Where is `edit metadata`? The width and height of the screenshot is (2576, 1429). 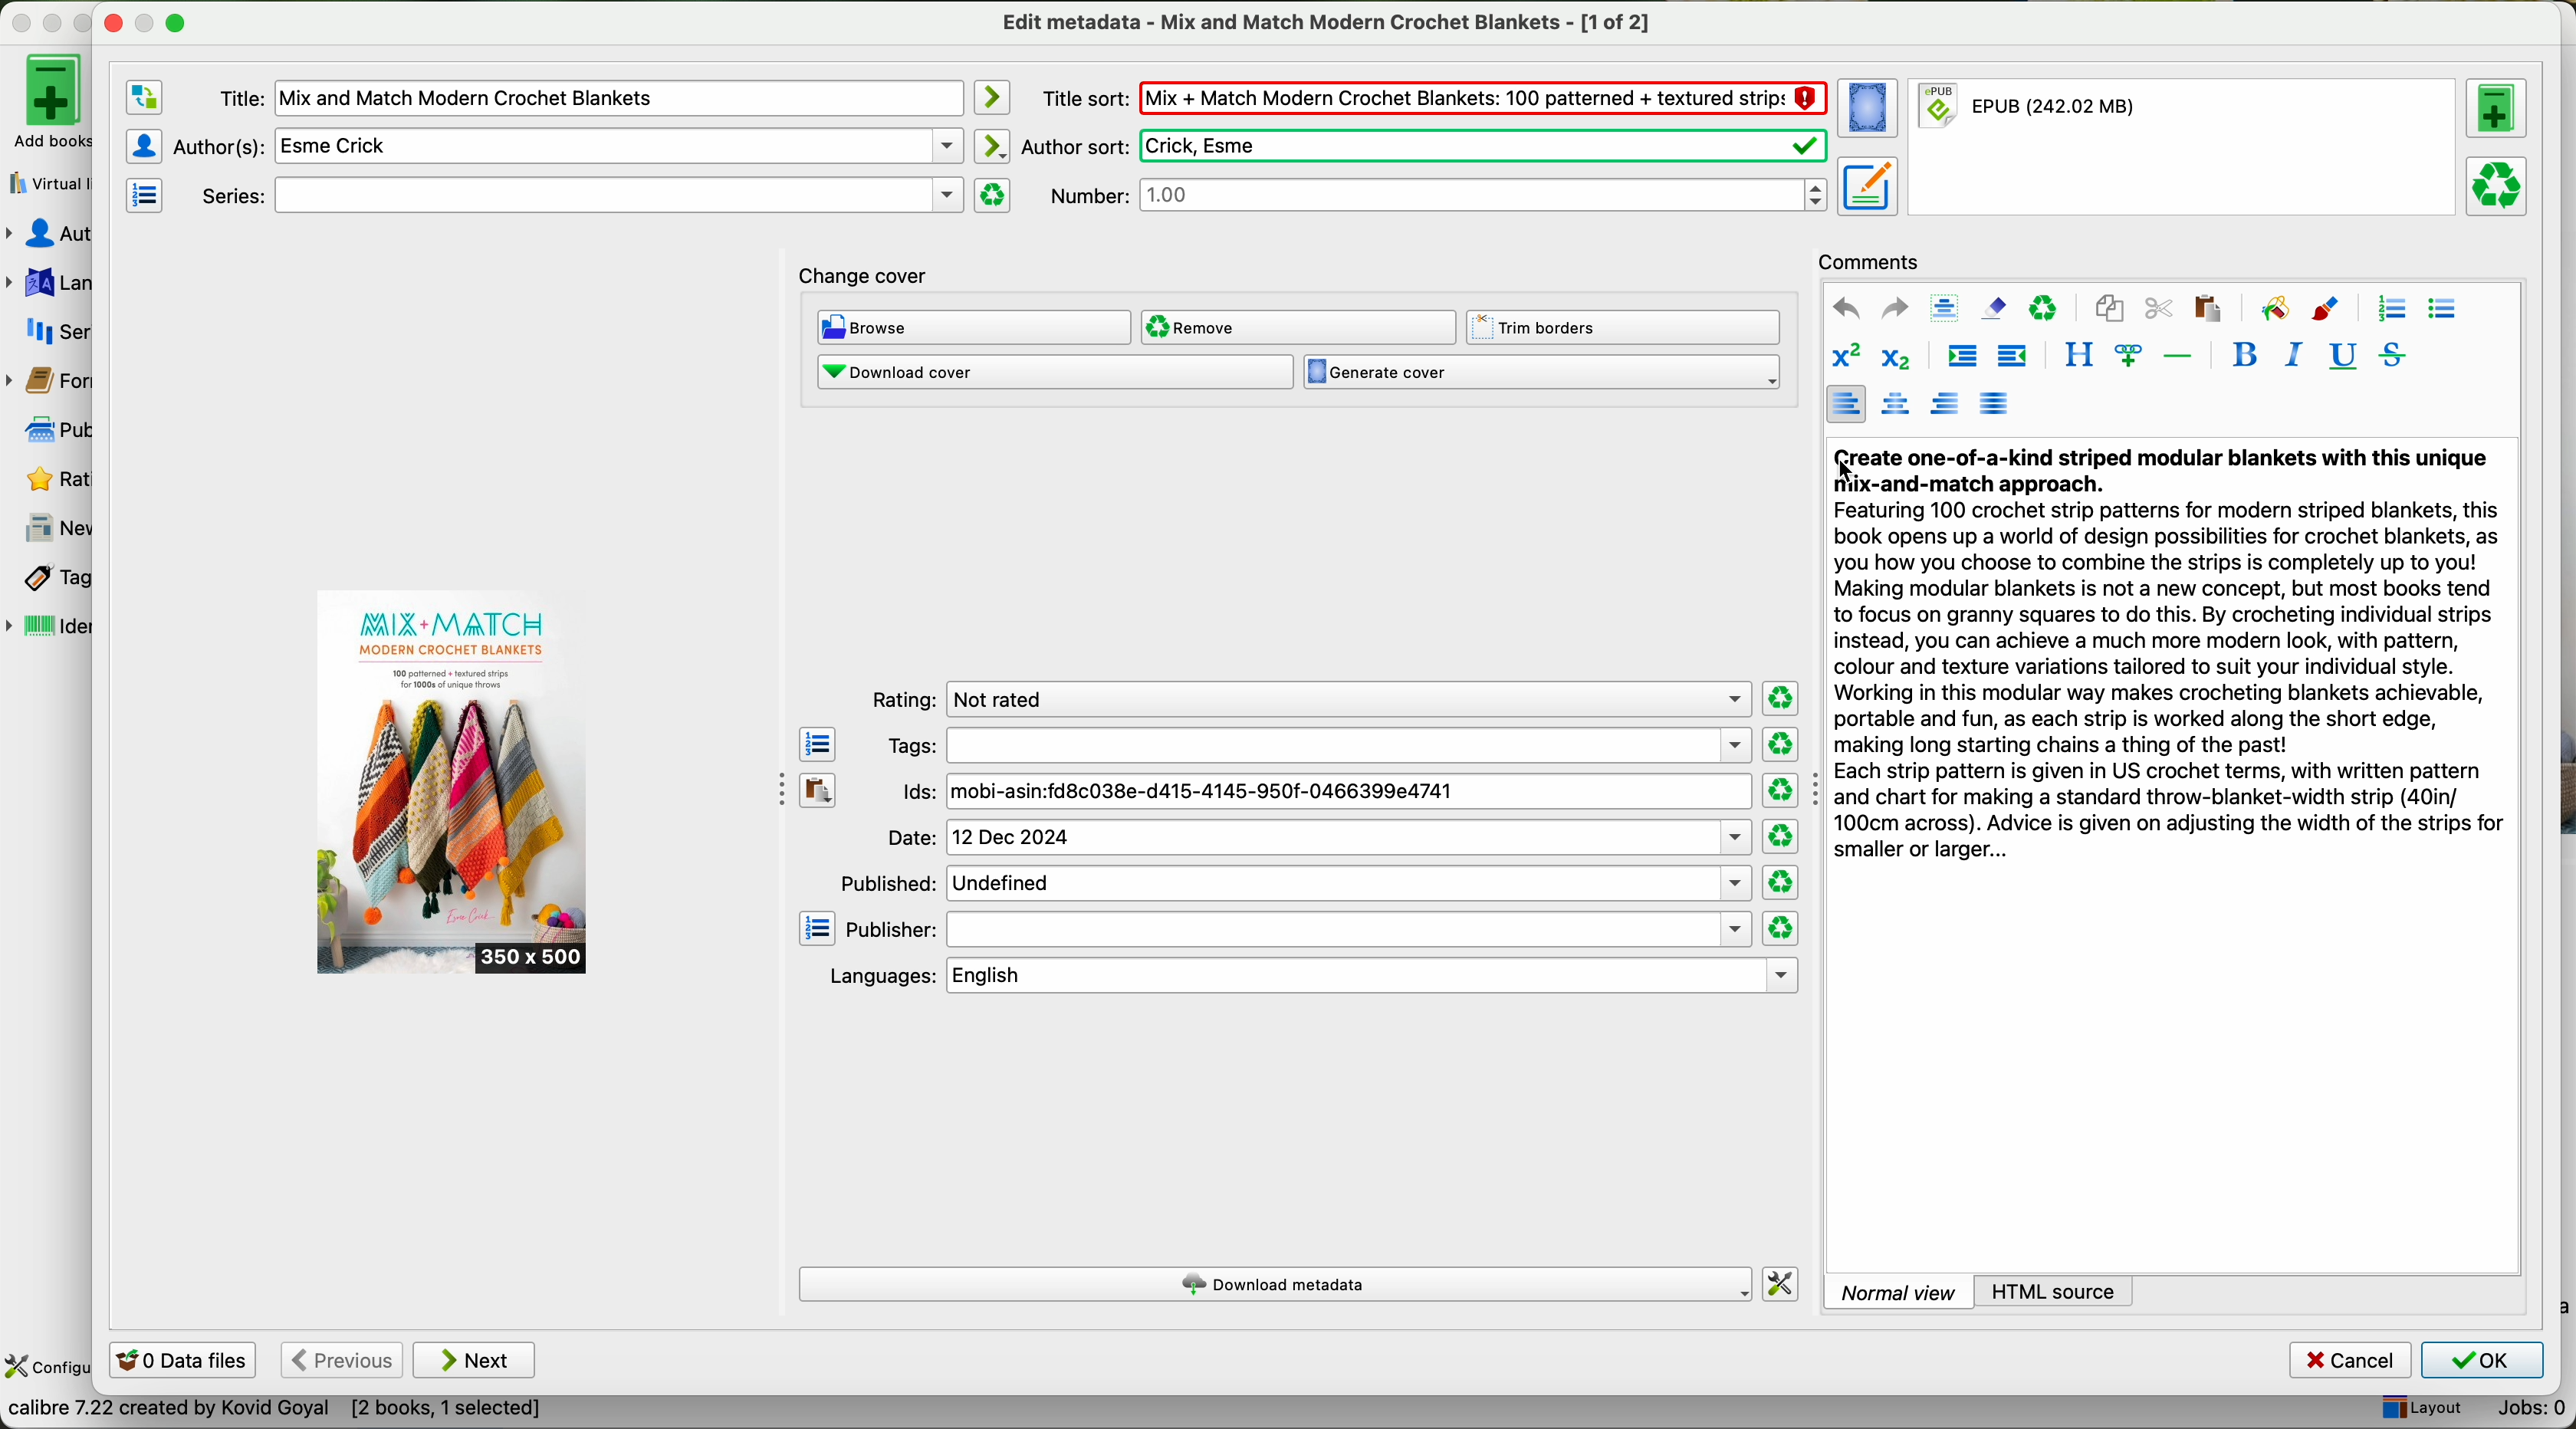 edit metadata is located at coordinates (1330, 22).